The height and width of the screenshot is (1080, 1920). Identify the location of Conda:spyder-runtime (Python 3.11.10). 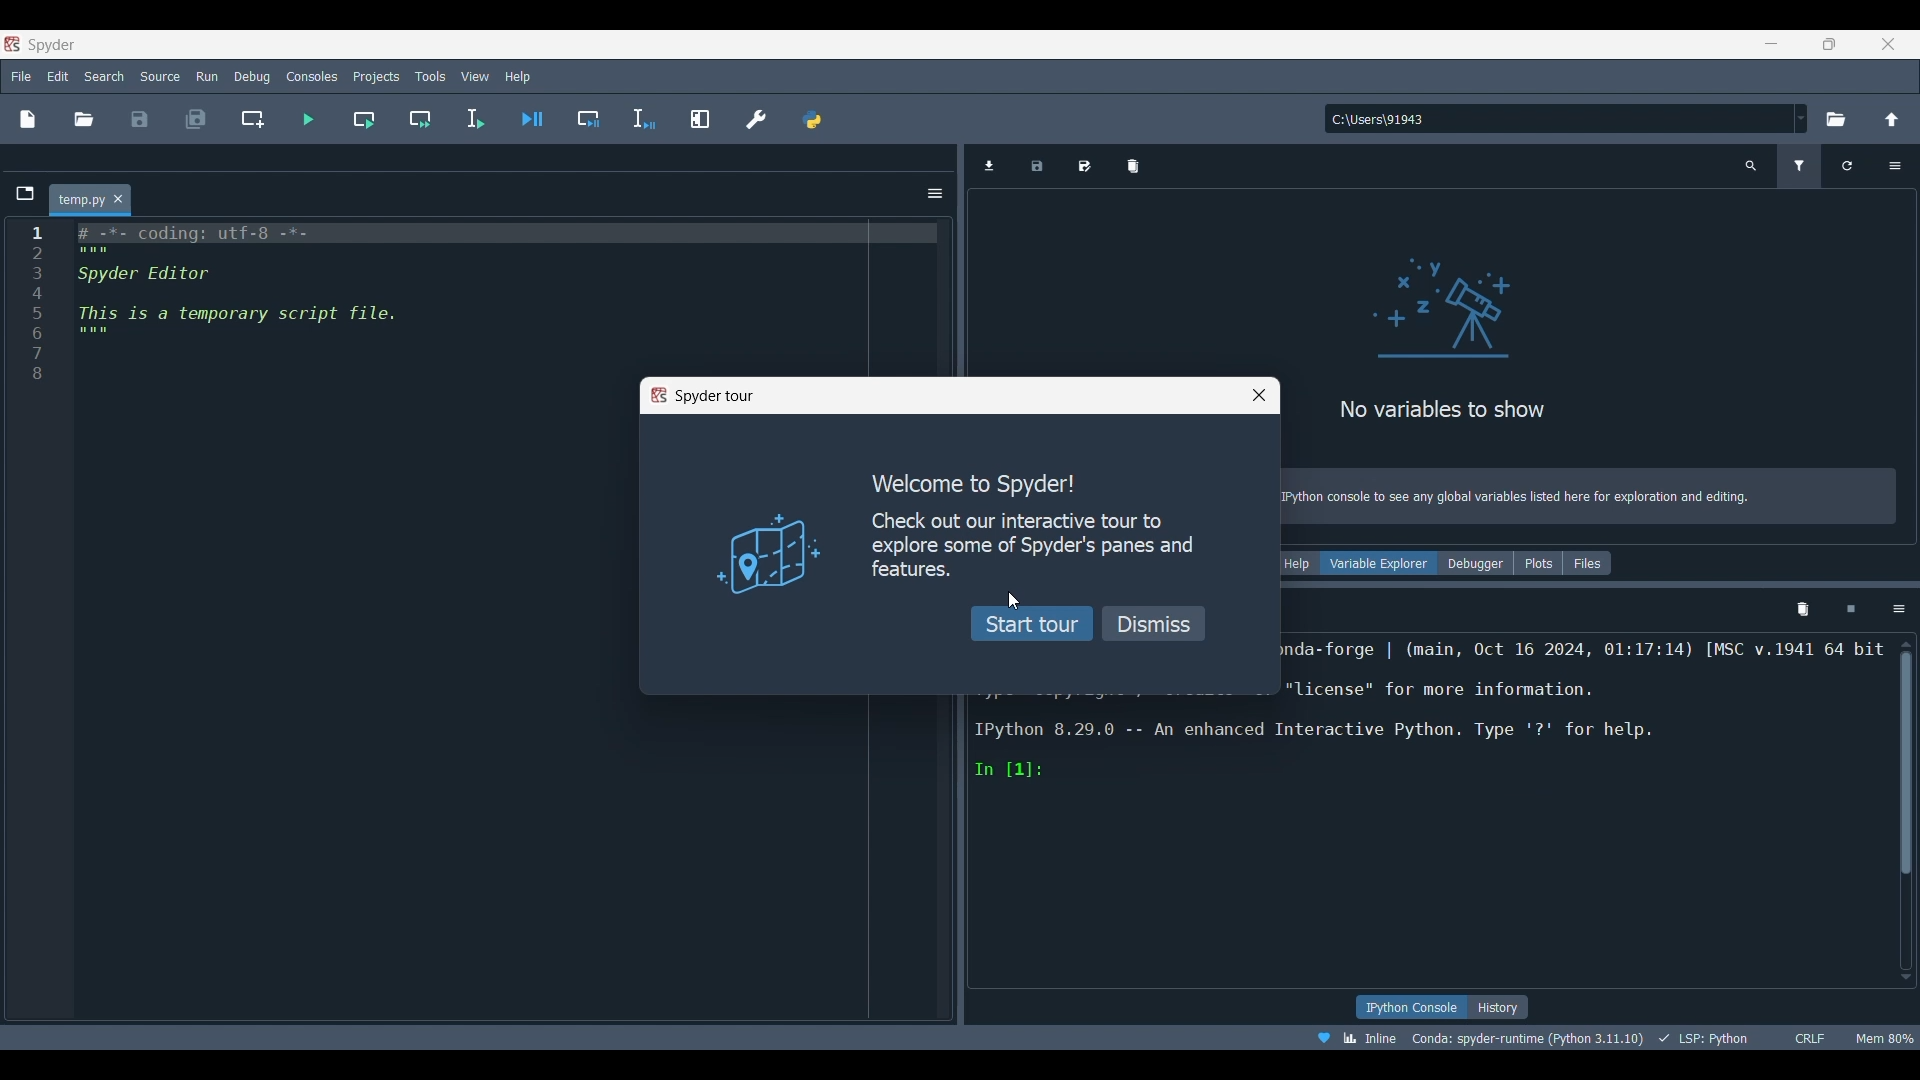
(1397, 1039).